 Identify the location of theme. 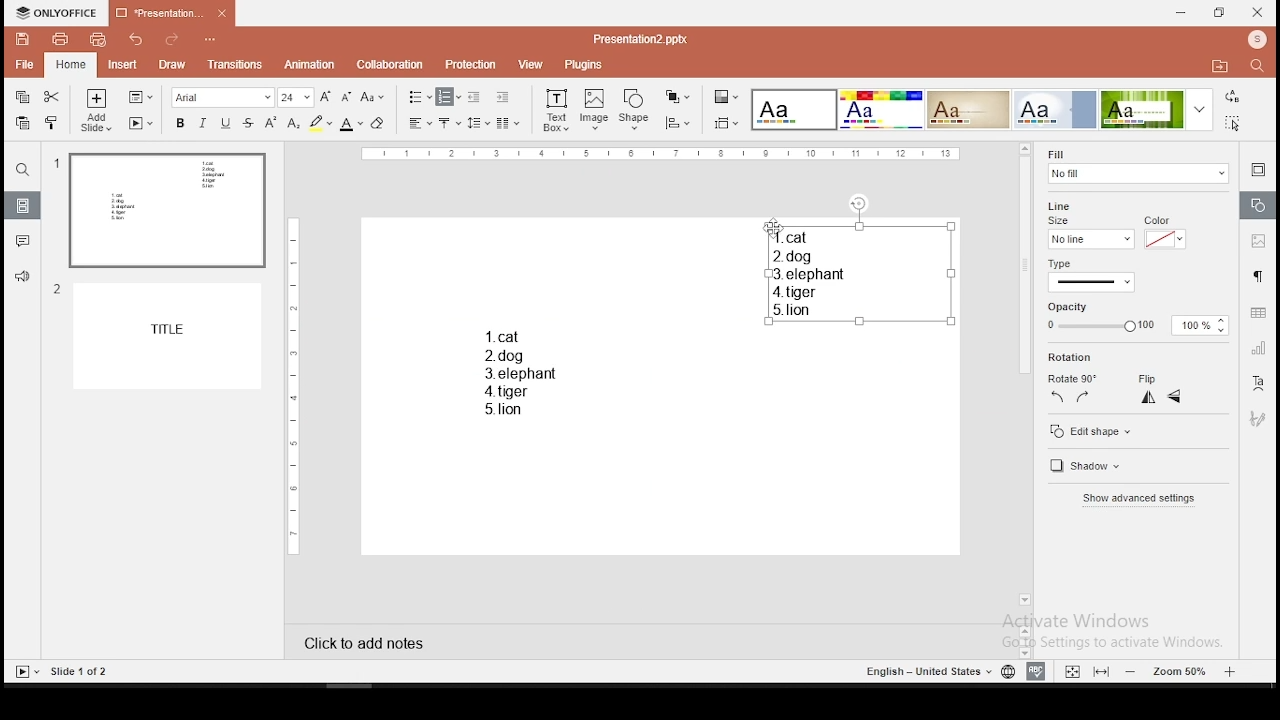
(795, 110).